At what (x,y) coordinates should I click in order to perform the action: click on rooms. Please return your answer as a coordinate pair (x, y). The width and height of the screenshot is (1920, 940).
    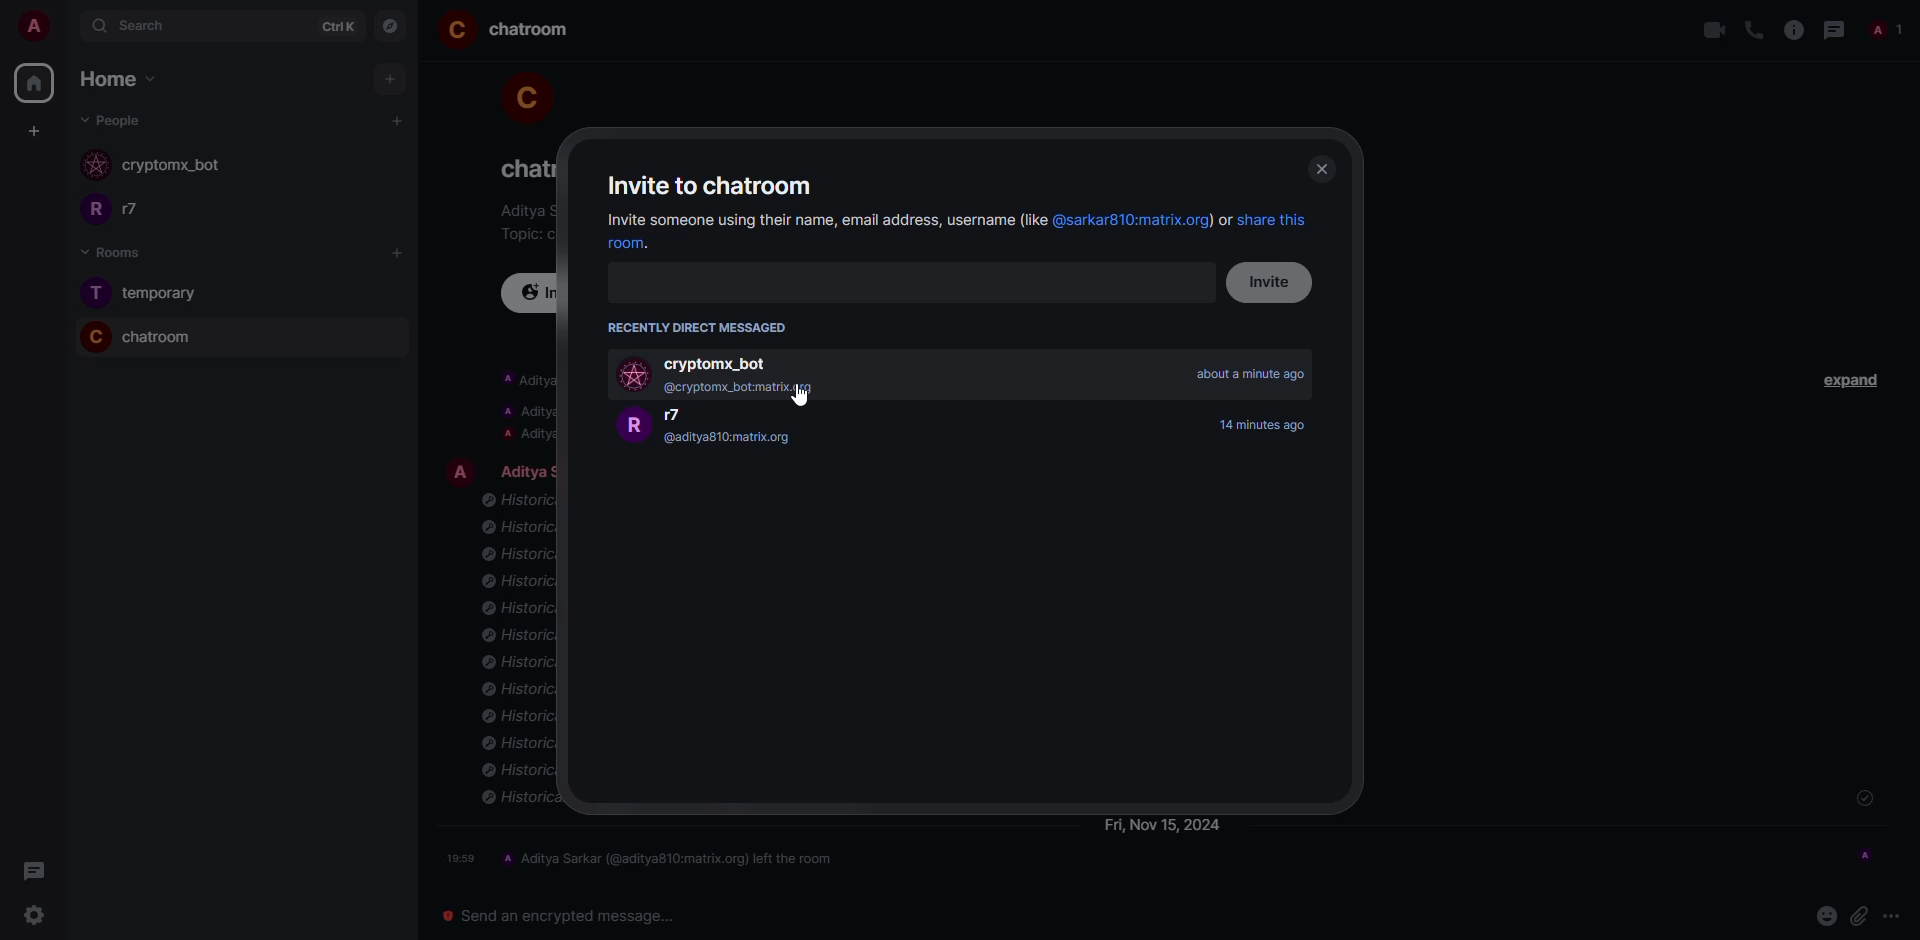
    Looking at the image, I should click on (105, 252).